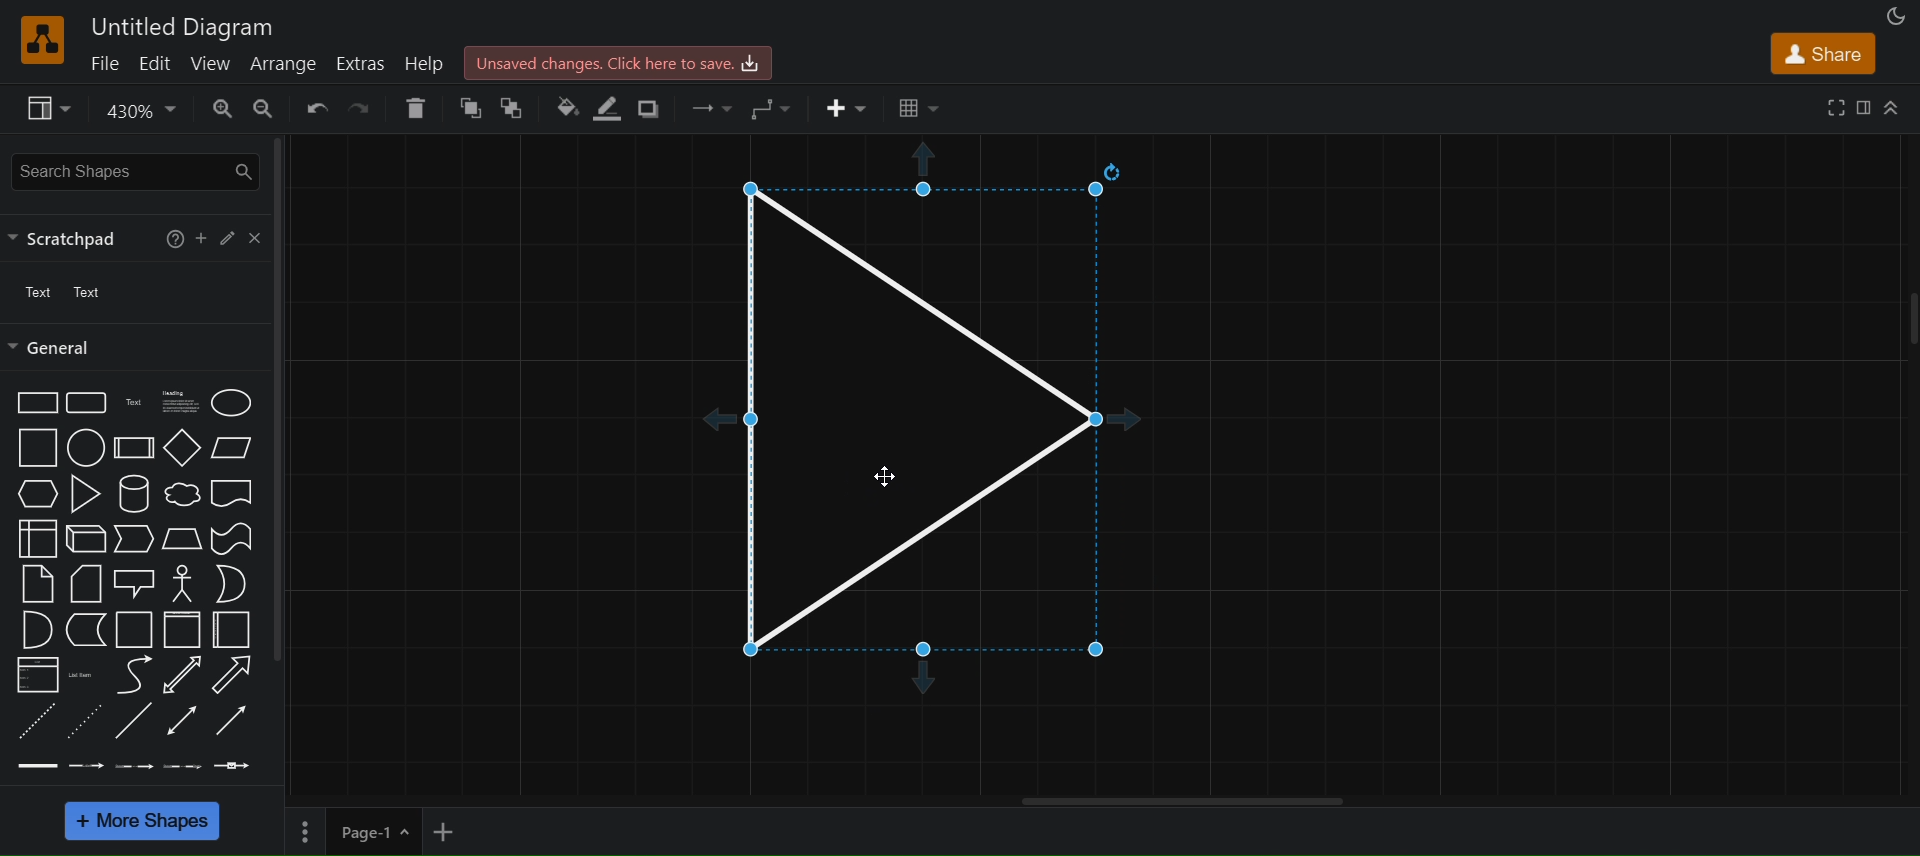  What do you see at coordinates (283, 62) in the screenshot?
I see `arrange` at bounding box center [283, 62].